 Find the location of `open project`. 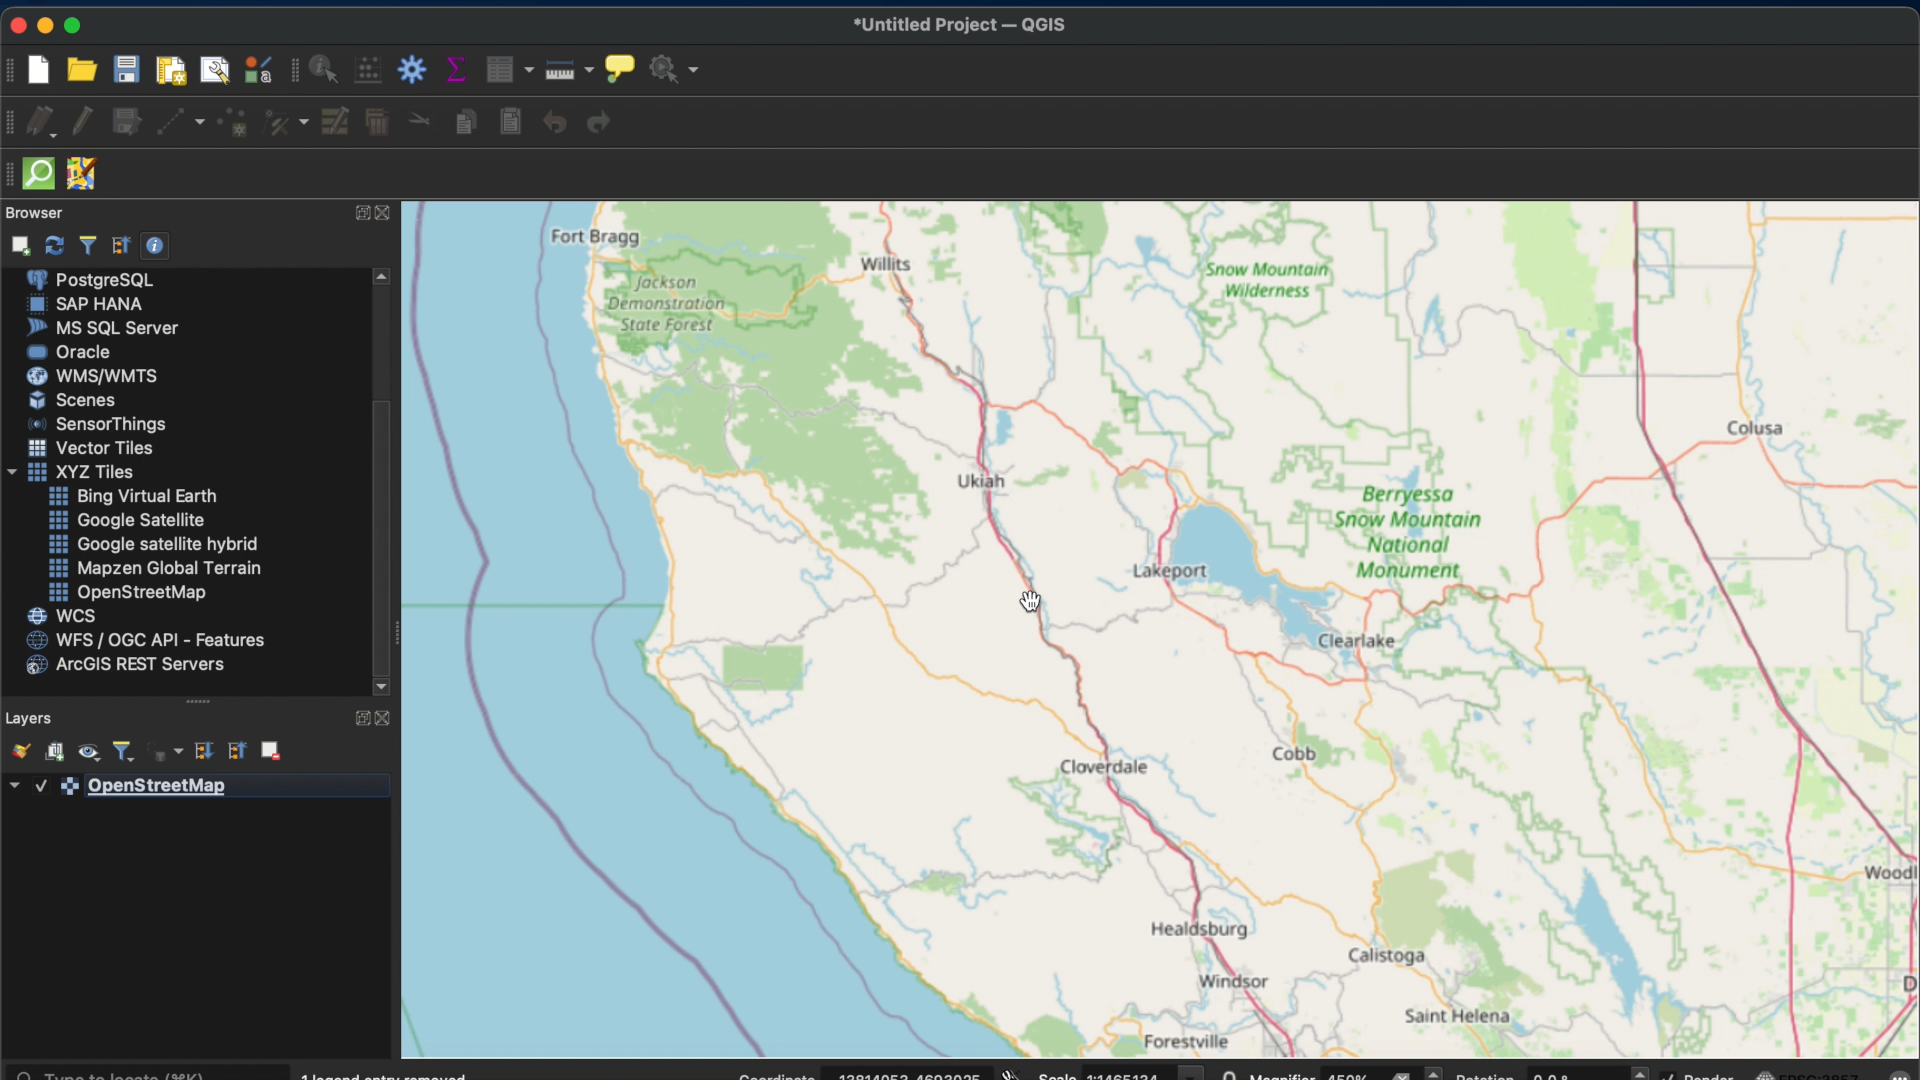

open project is located at coordinates (81, 69).